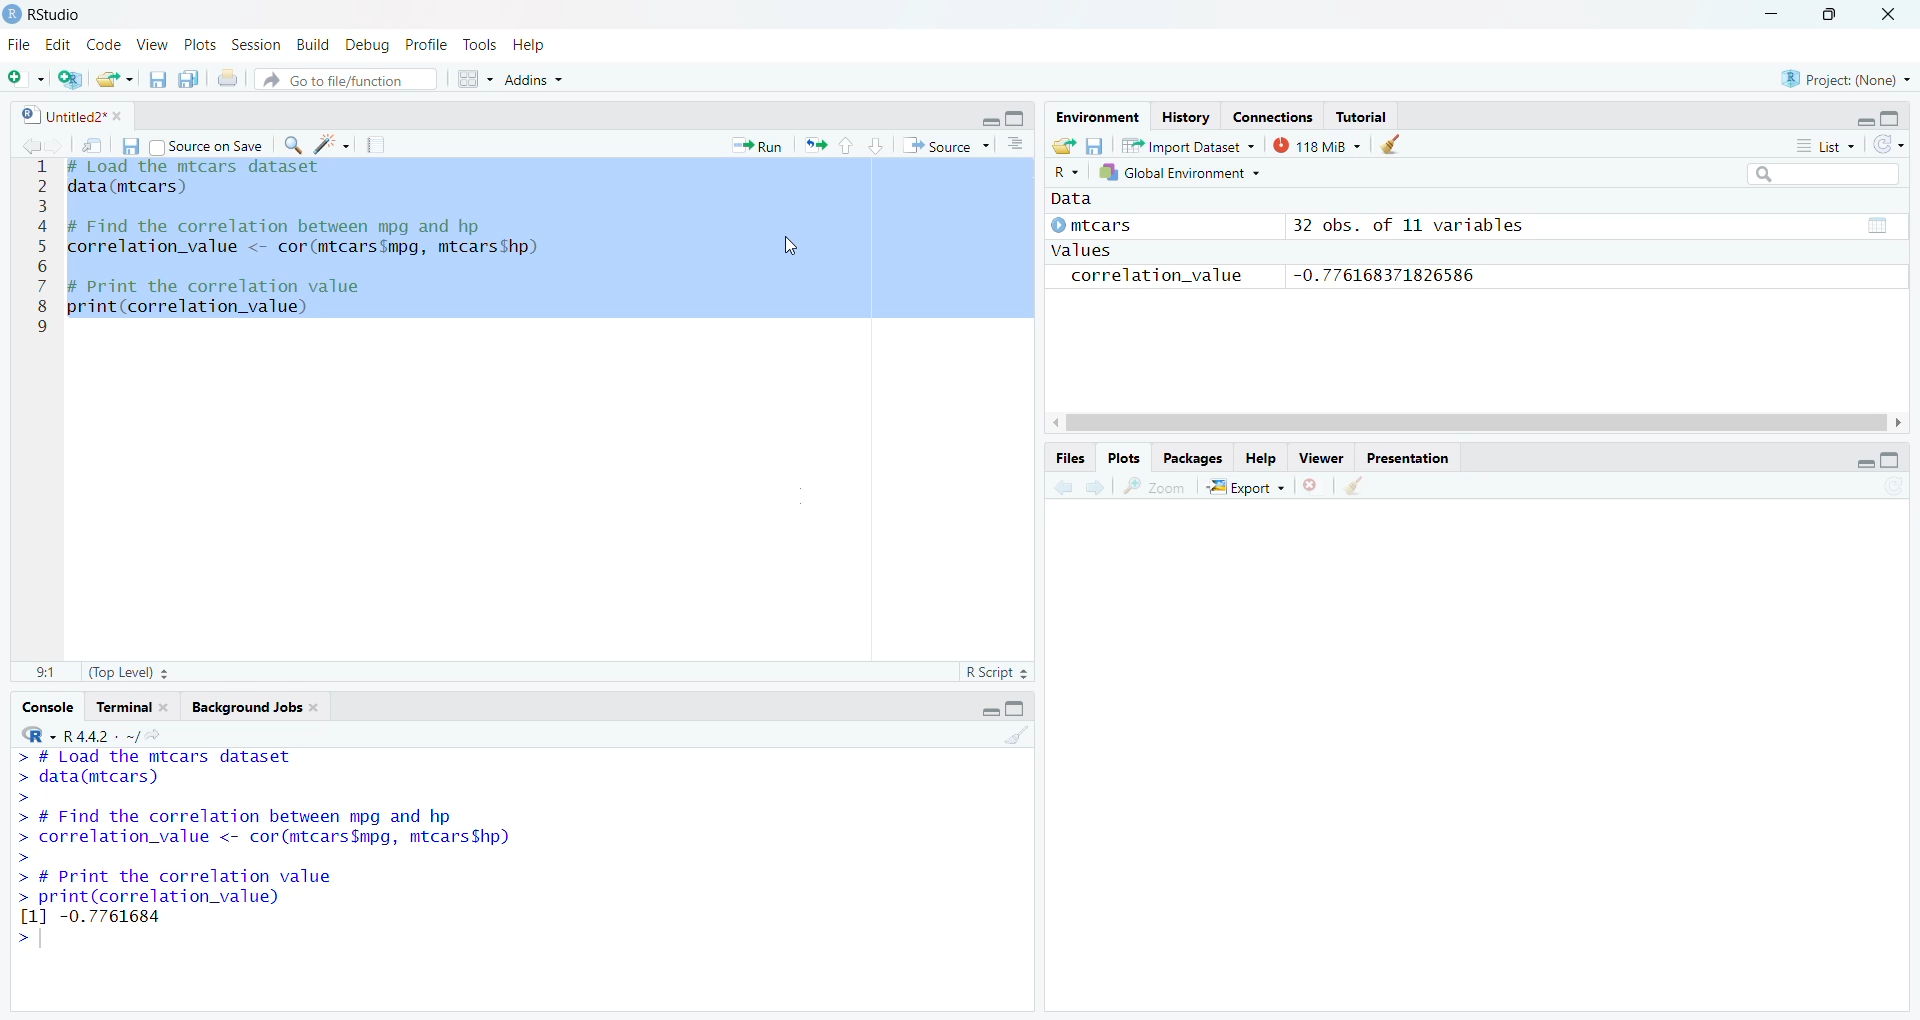 The image size is (1920, 1020). Describe the element at coordinates (187, 80) in the screenshot. I see `Save all open documents (Ctrl + Alt + S)` at that location.